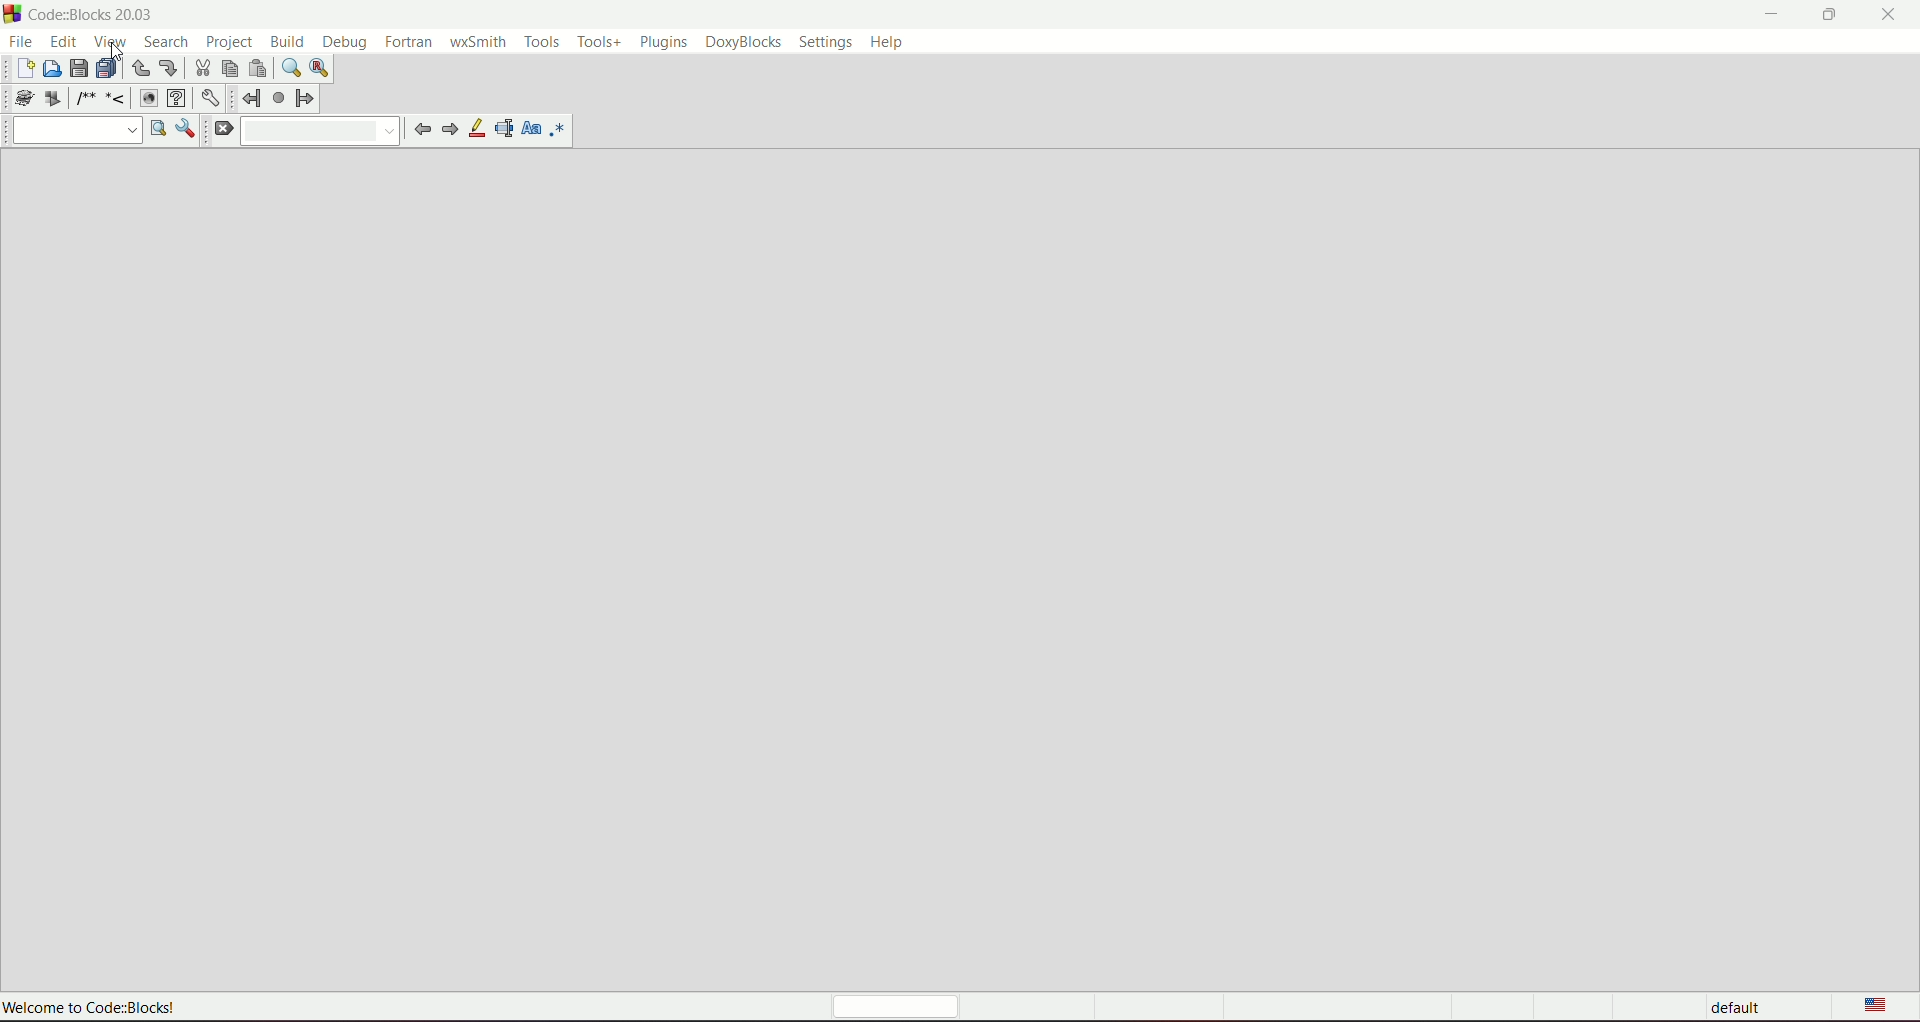 The image size is (1920, 1022). What do you see at coordinates (171, 69) in the screenshot?
I see `redo` at bounding box center [171, 69].